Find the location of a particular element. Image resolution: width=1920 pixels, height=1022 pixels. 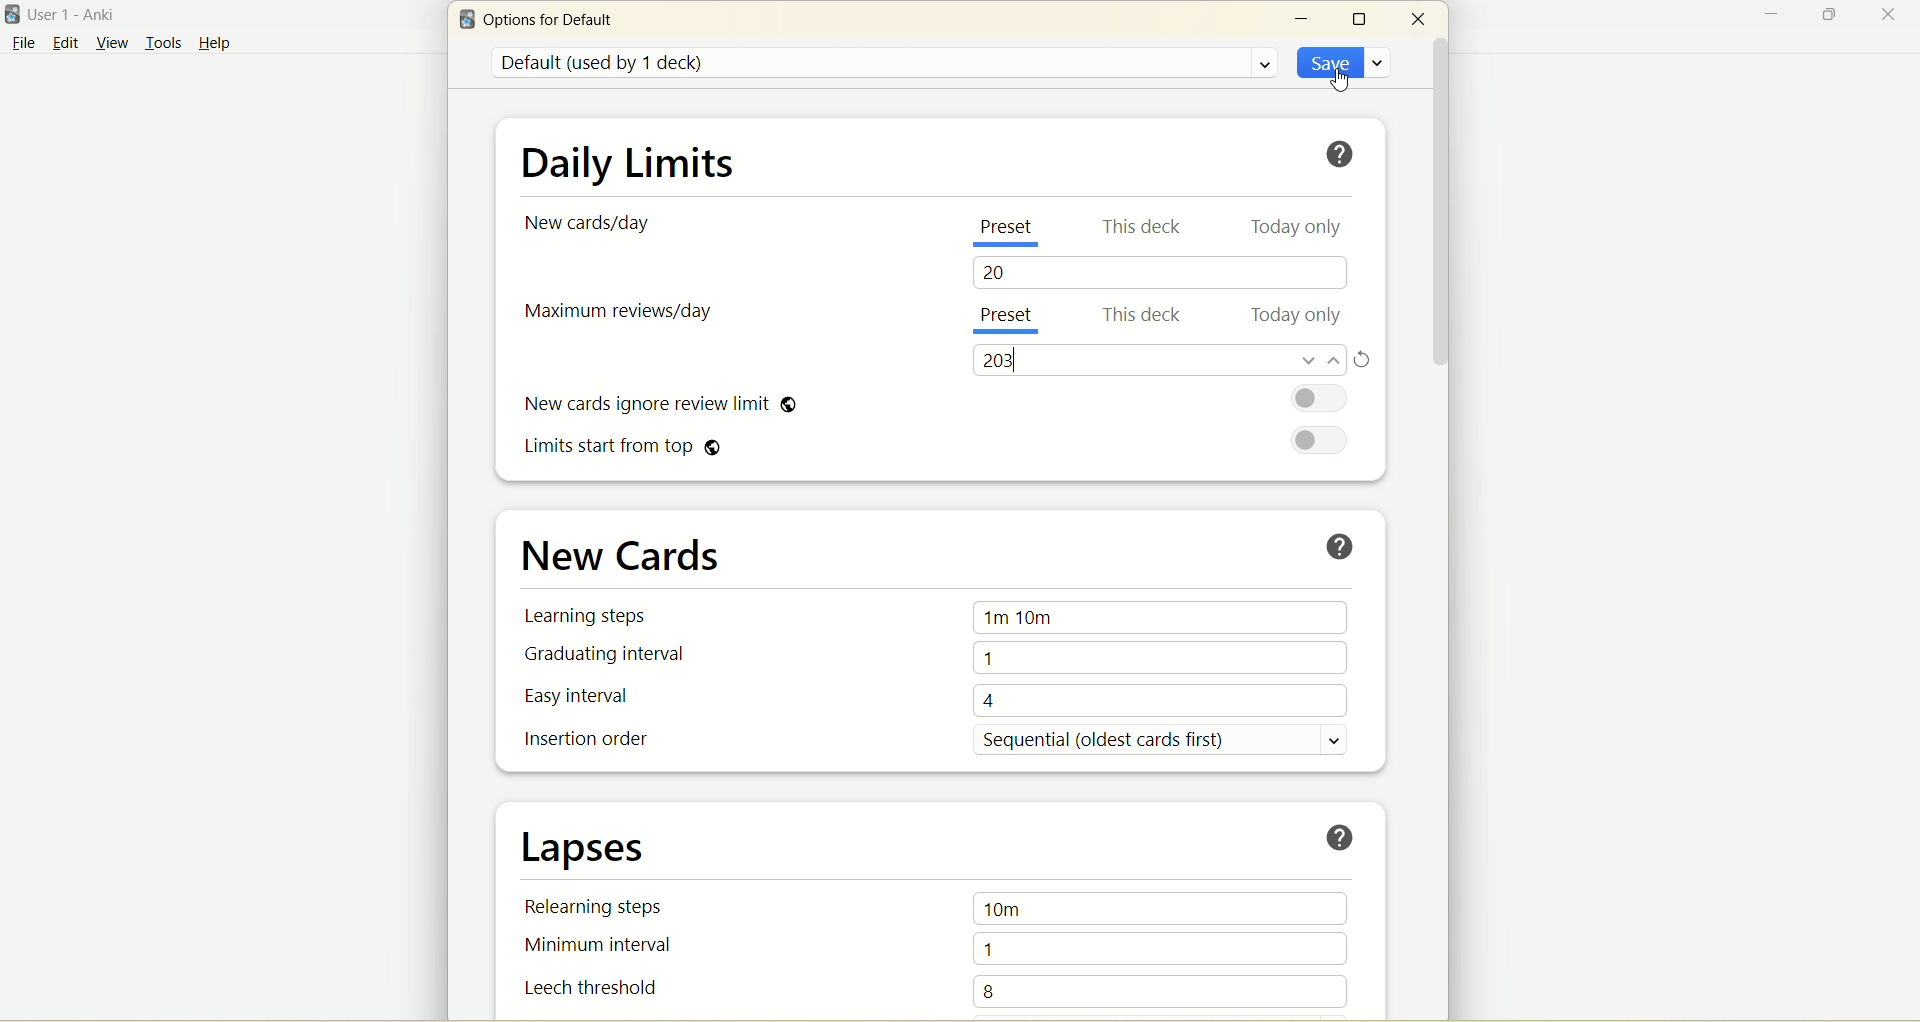

maximum reviews/day is located at coordinates (615, 315).